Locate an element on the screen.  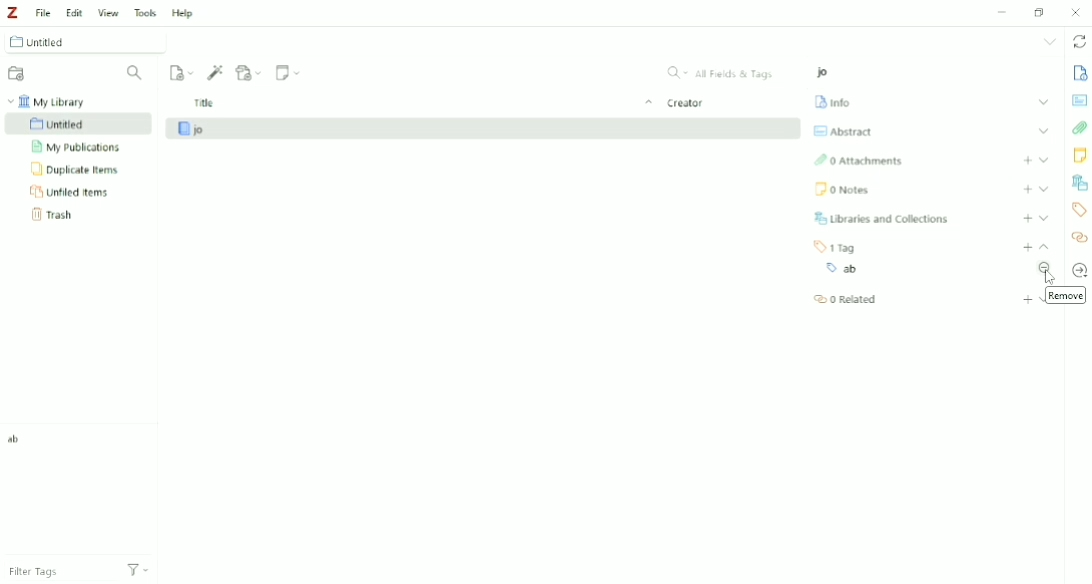
Collapse section is located at coordinates (1044, 246).